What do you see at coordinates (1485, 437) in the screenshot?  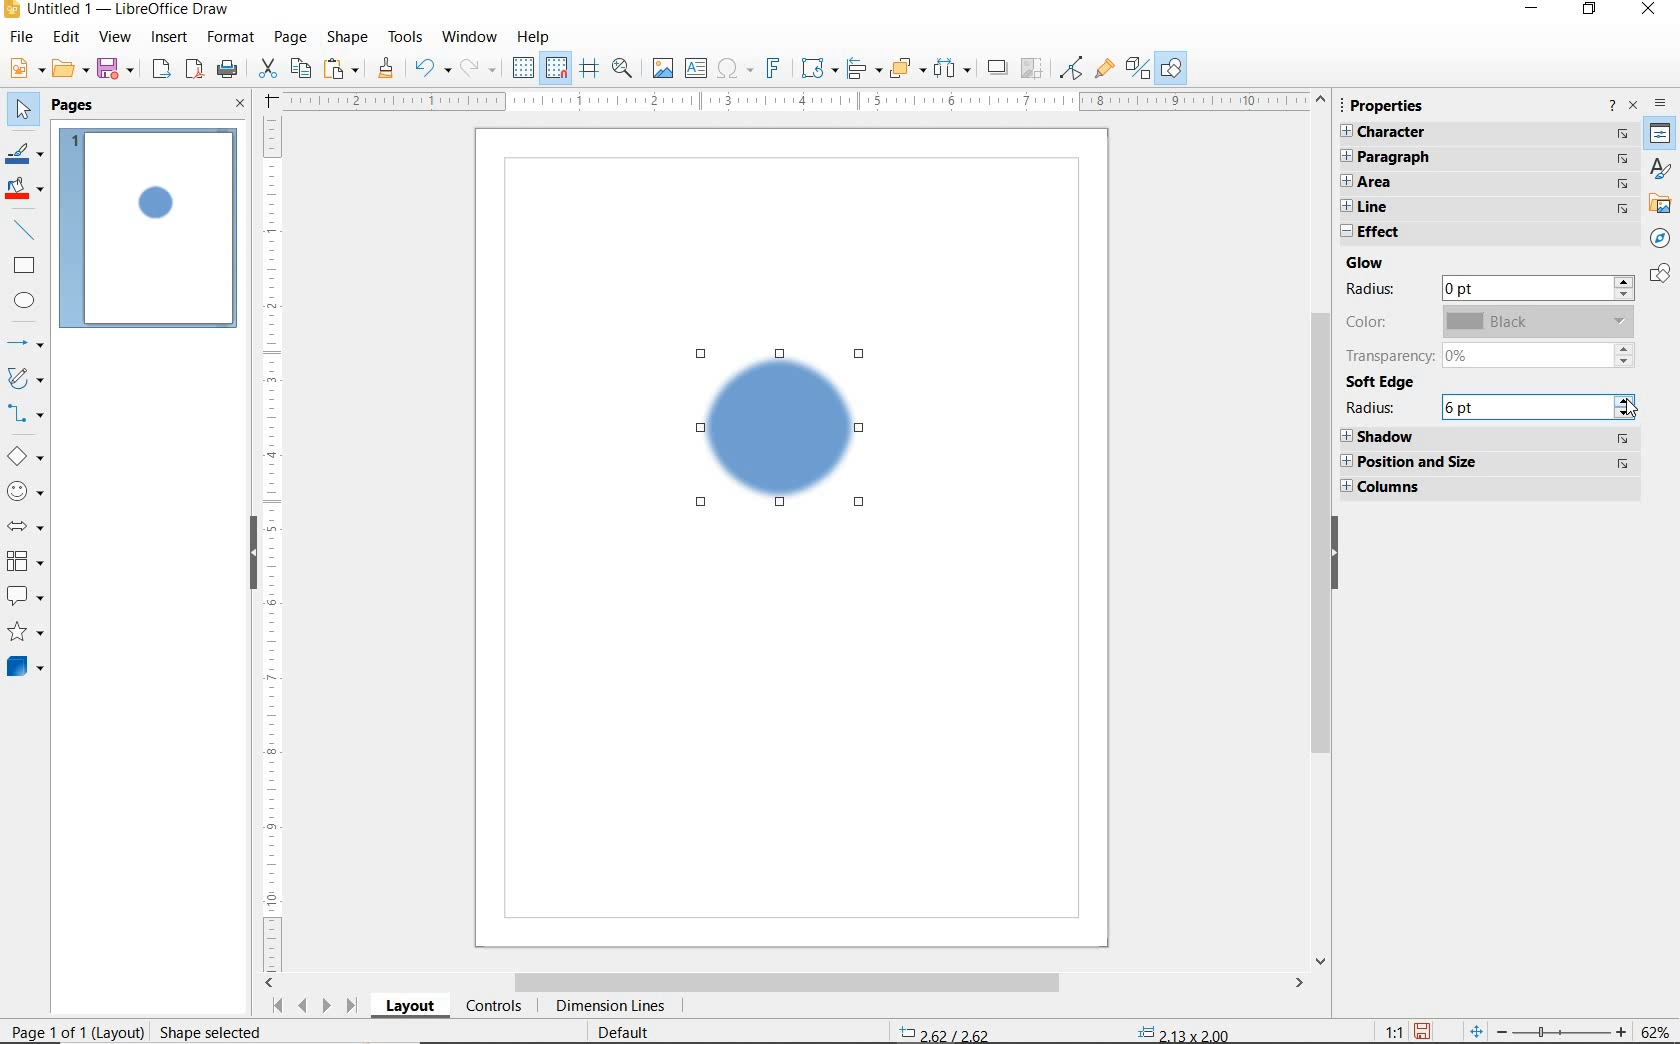 I see `SHADOW` at bounding box center [1485, 437].